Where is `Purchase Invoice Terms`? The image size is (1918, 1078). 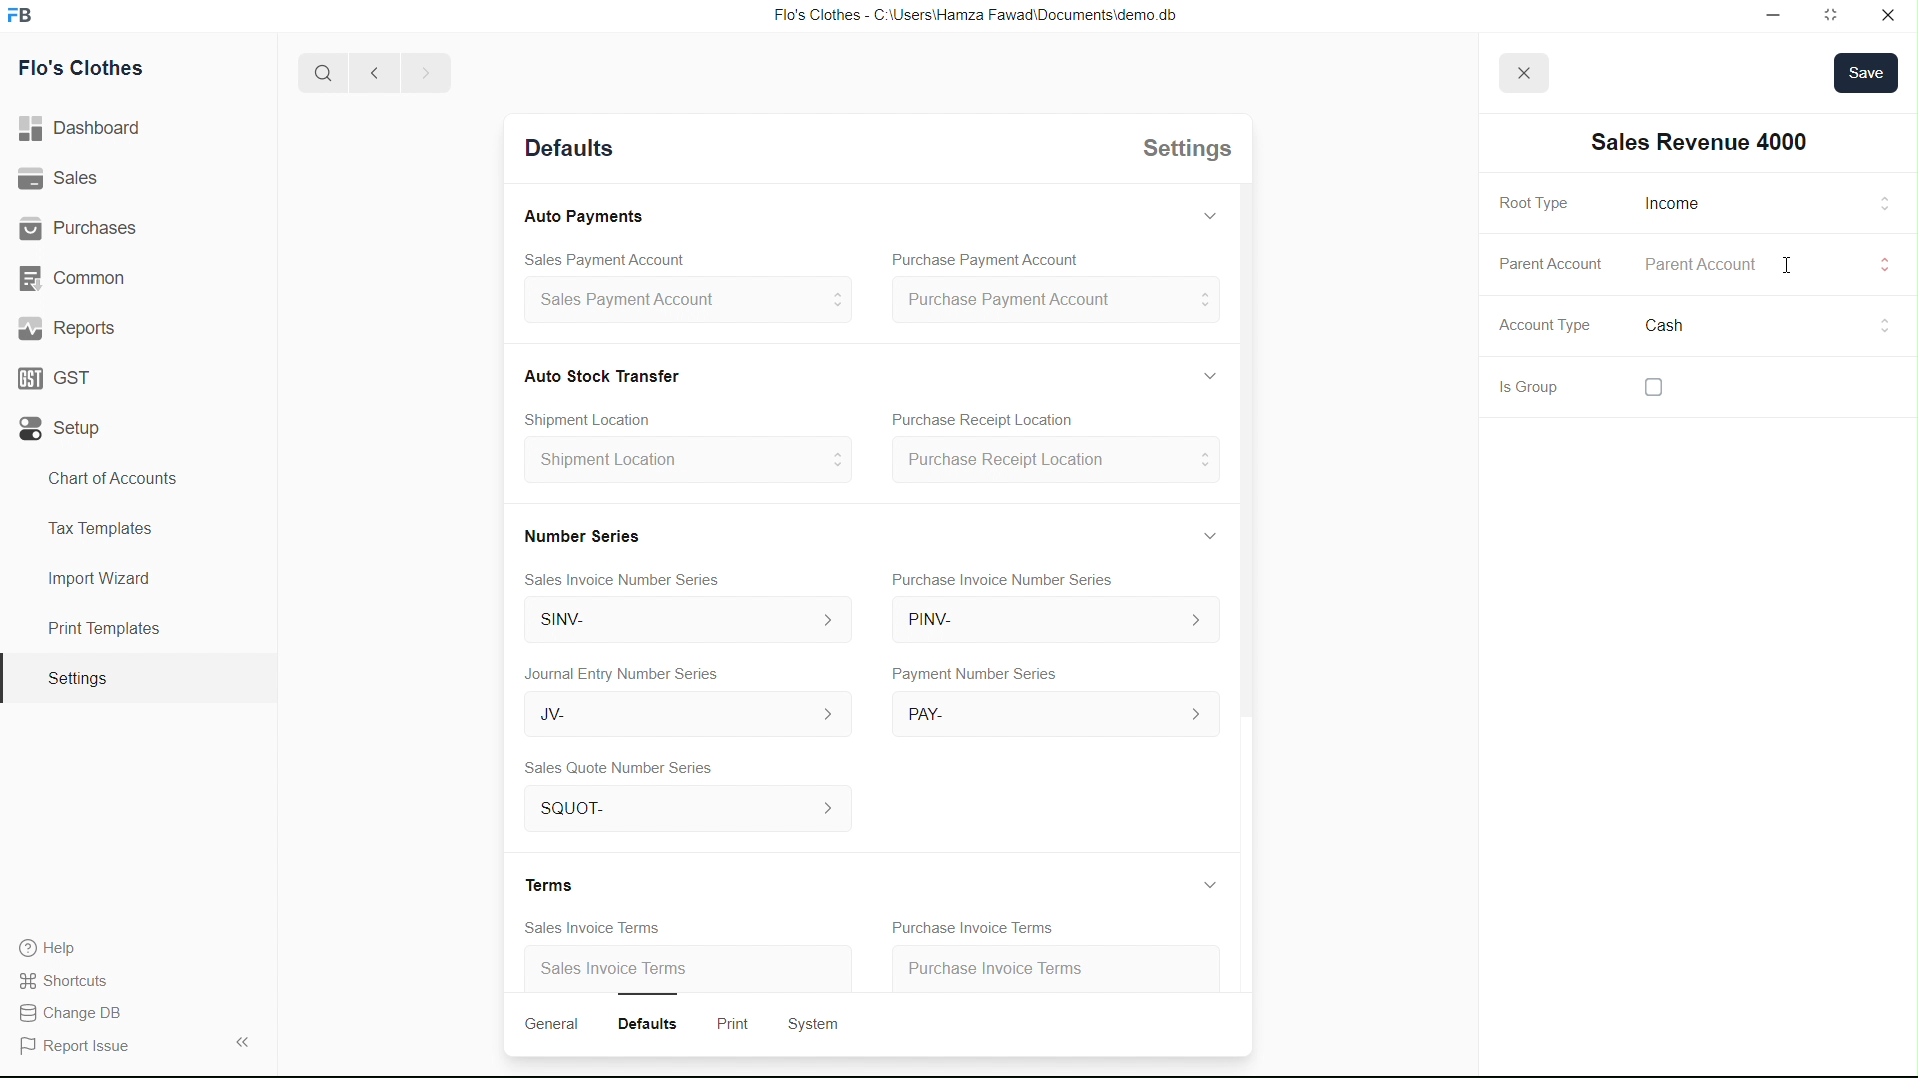 Purchase Invoice Terms is located at coordinates (968, 925).